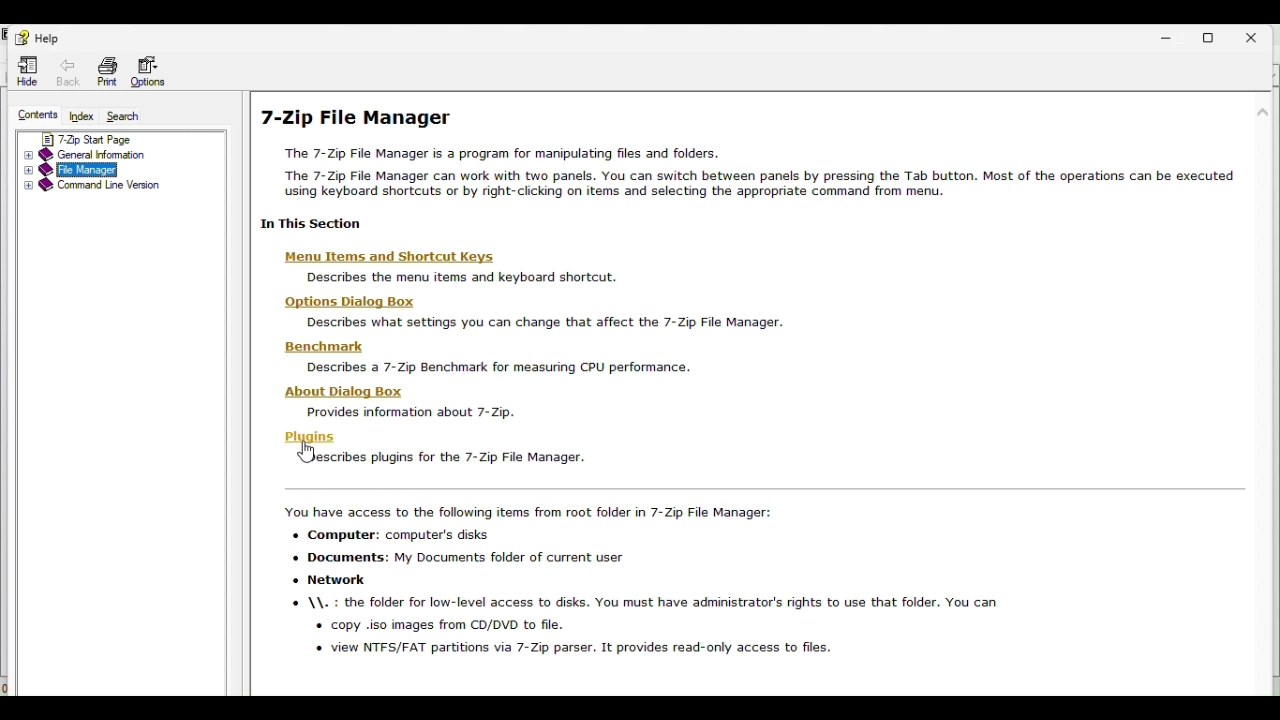  What do you see at coordinates (407, 412) in the screenshot?
I see `Provides information about 7-Zip.` at bounding box center [407, 412].